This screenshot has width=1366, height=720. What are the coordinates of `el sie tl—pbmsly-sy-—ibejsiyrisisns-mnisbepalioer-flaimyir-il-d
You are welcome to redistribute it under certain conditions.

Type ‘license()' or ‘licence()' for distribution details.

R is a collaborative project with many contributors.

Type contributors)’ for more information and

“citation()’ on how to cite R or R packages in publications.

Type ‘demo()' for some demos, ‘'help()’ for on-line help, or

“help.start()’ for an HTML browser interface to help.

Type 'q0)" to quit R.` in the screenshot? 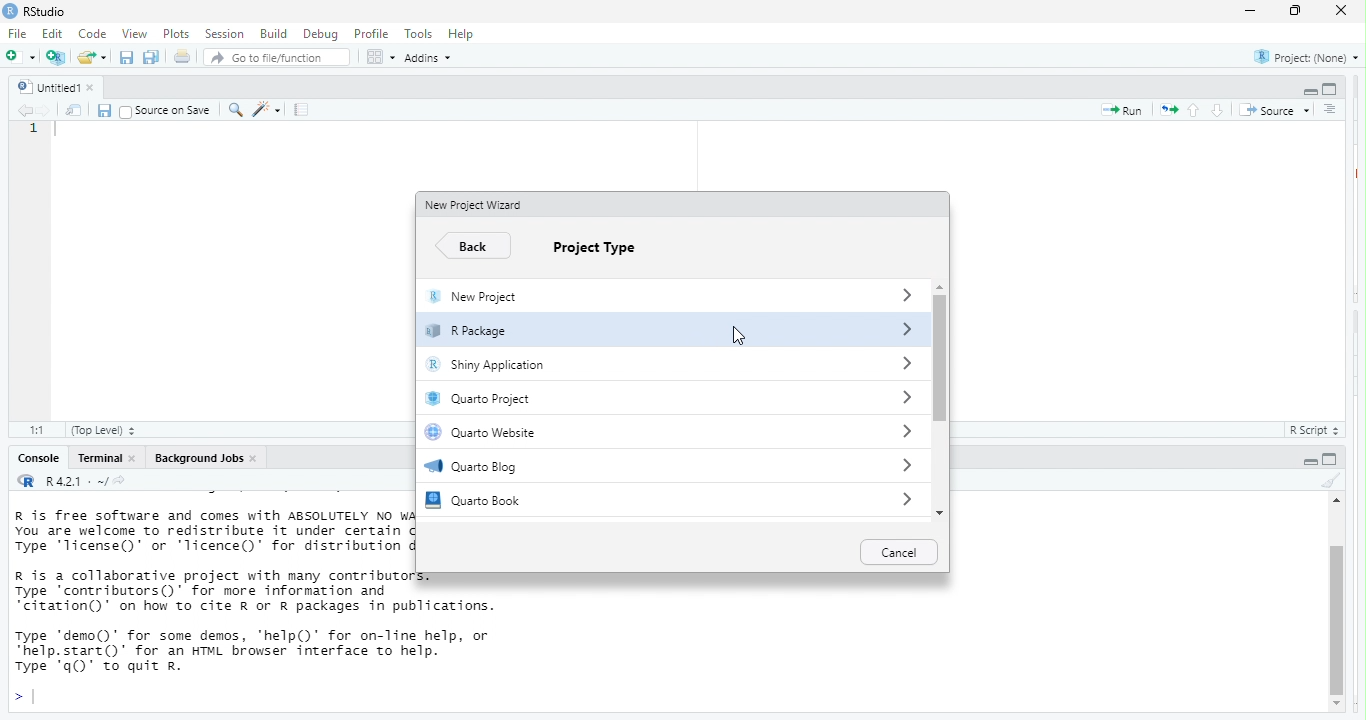 It's located at (210, 597).